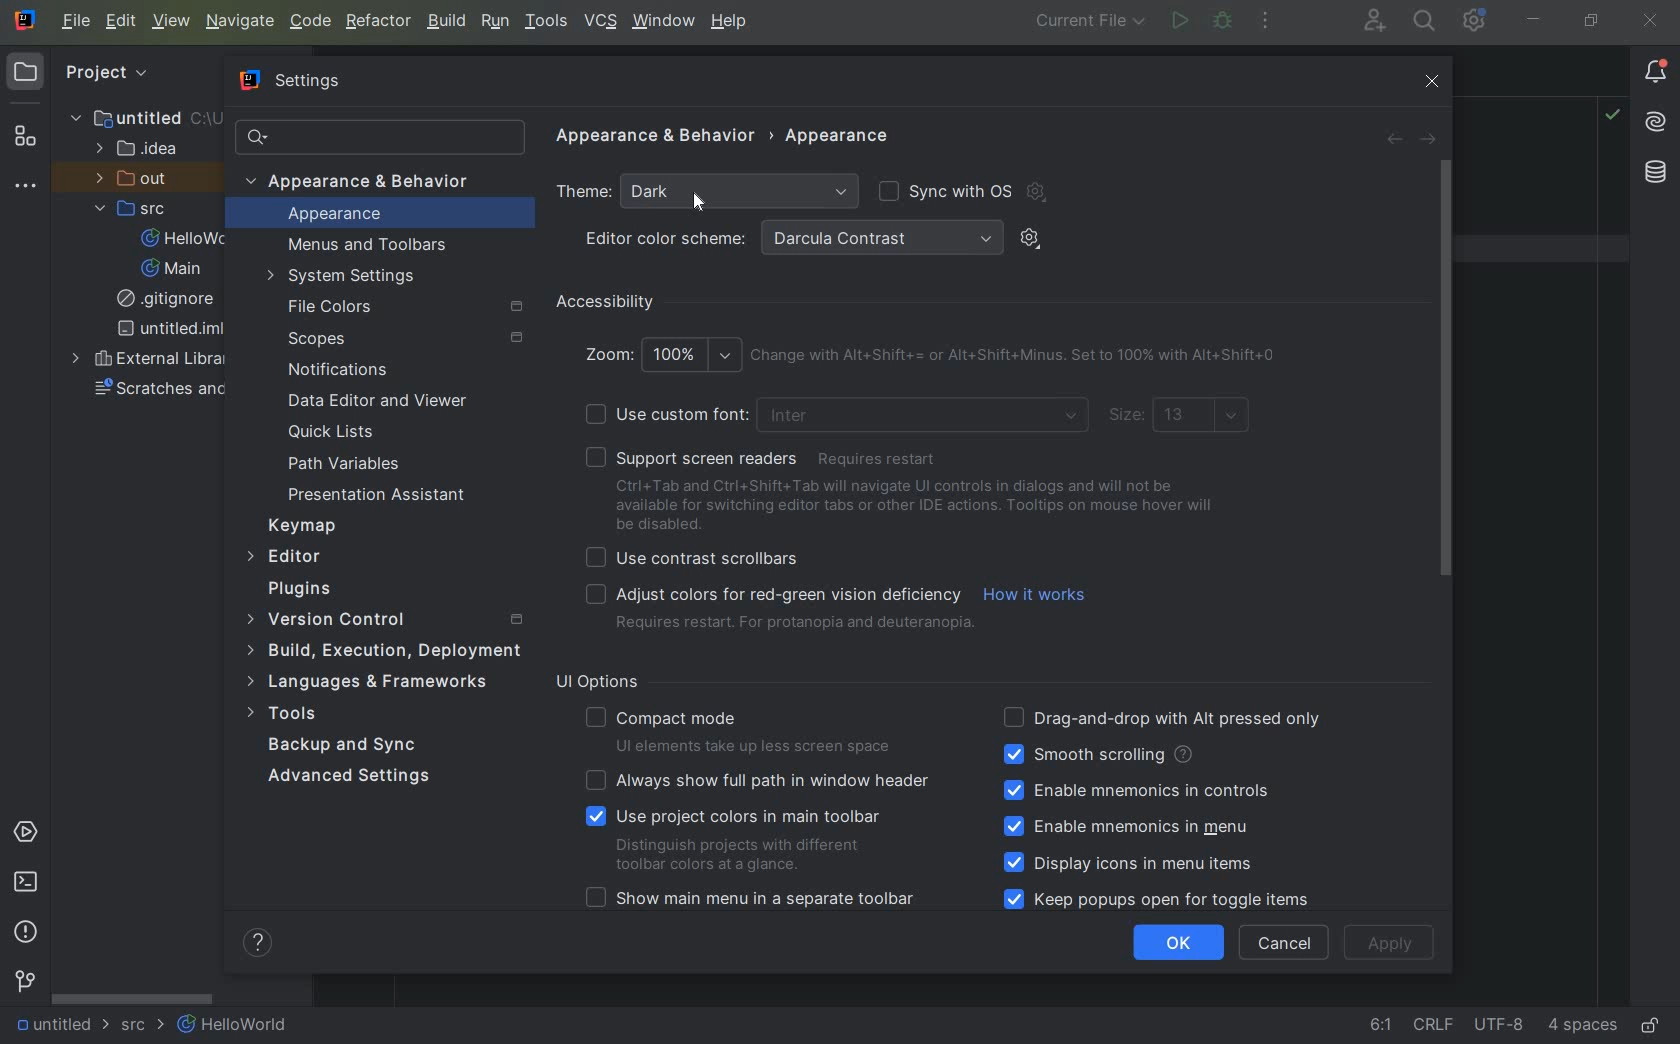 This screenshot has height=1044, width=1680. Describe the element at coordinates (761, 780) in the screenshot. I see `always show full path in window header` at that location.